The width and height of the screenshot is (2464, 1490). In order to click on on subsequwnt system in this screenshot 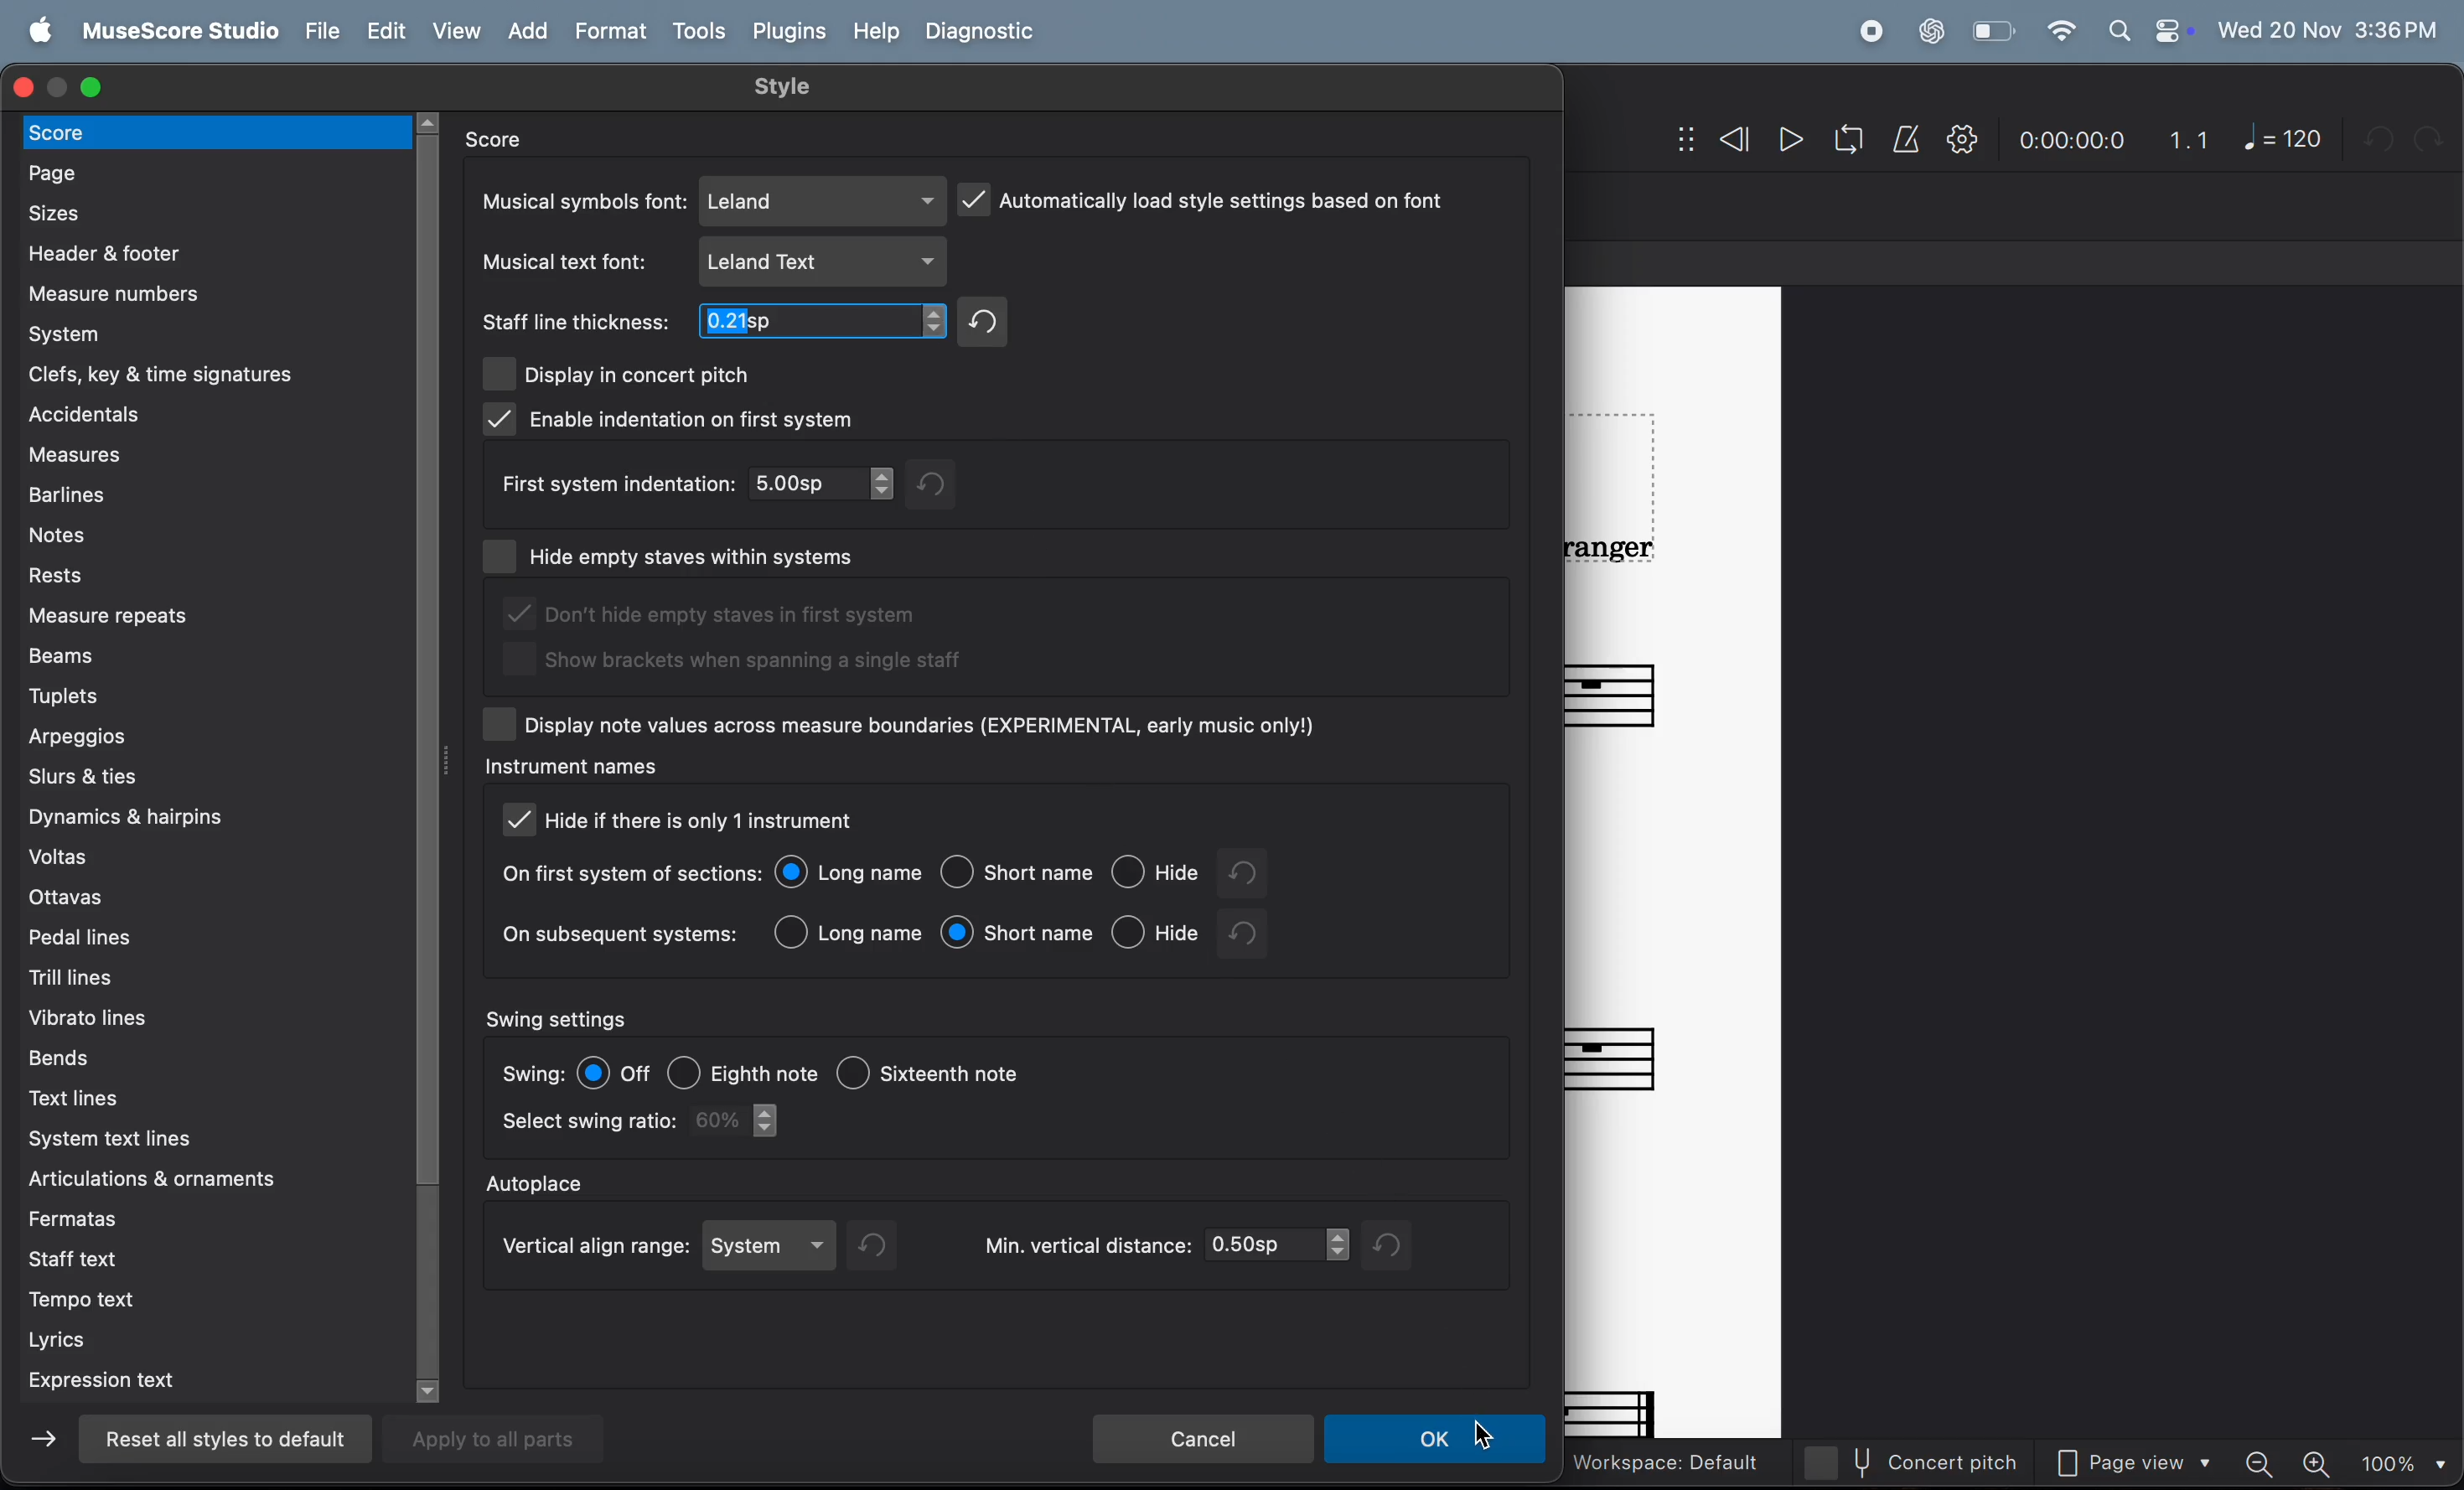, I will do `click(620, 938)`.